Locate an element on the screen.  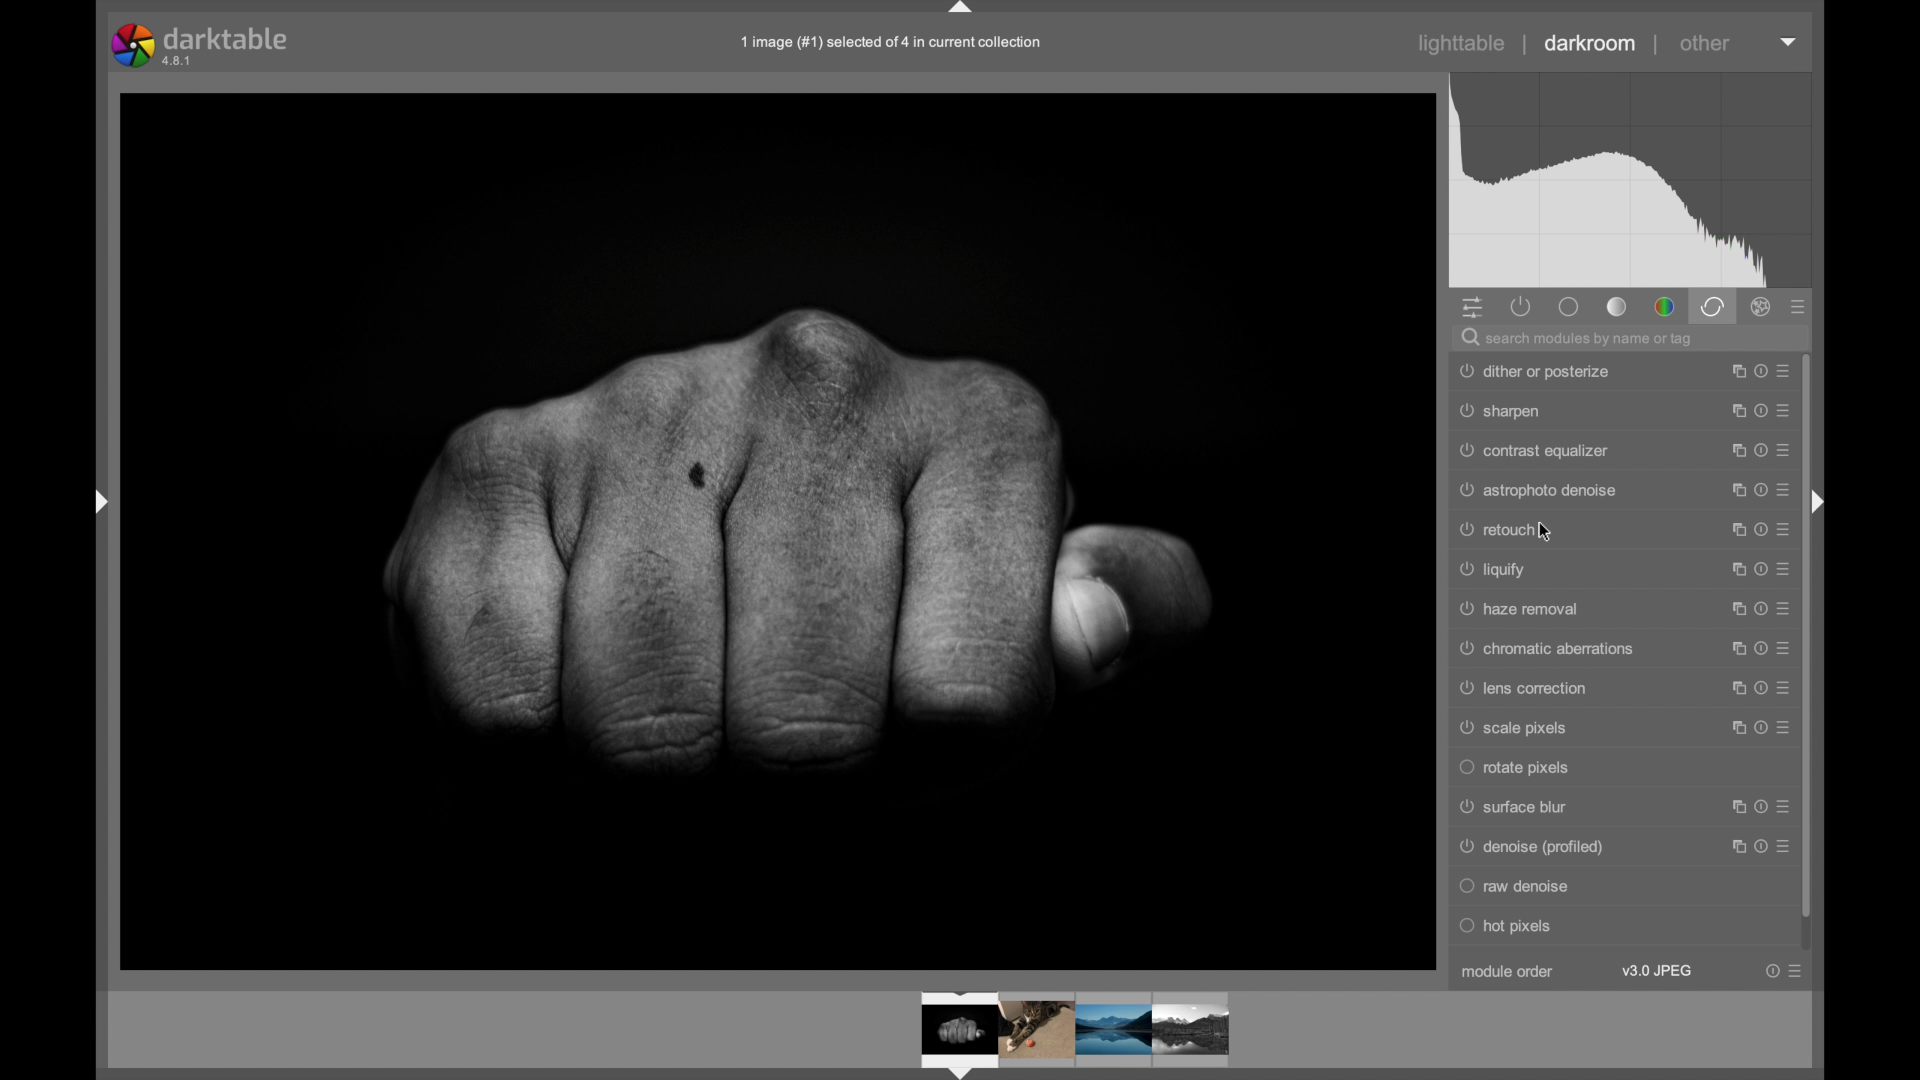
haze removal is located at coordinates (1520, 608).